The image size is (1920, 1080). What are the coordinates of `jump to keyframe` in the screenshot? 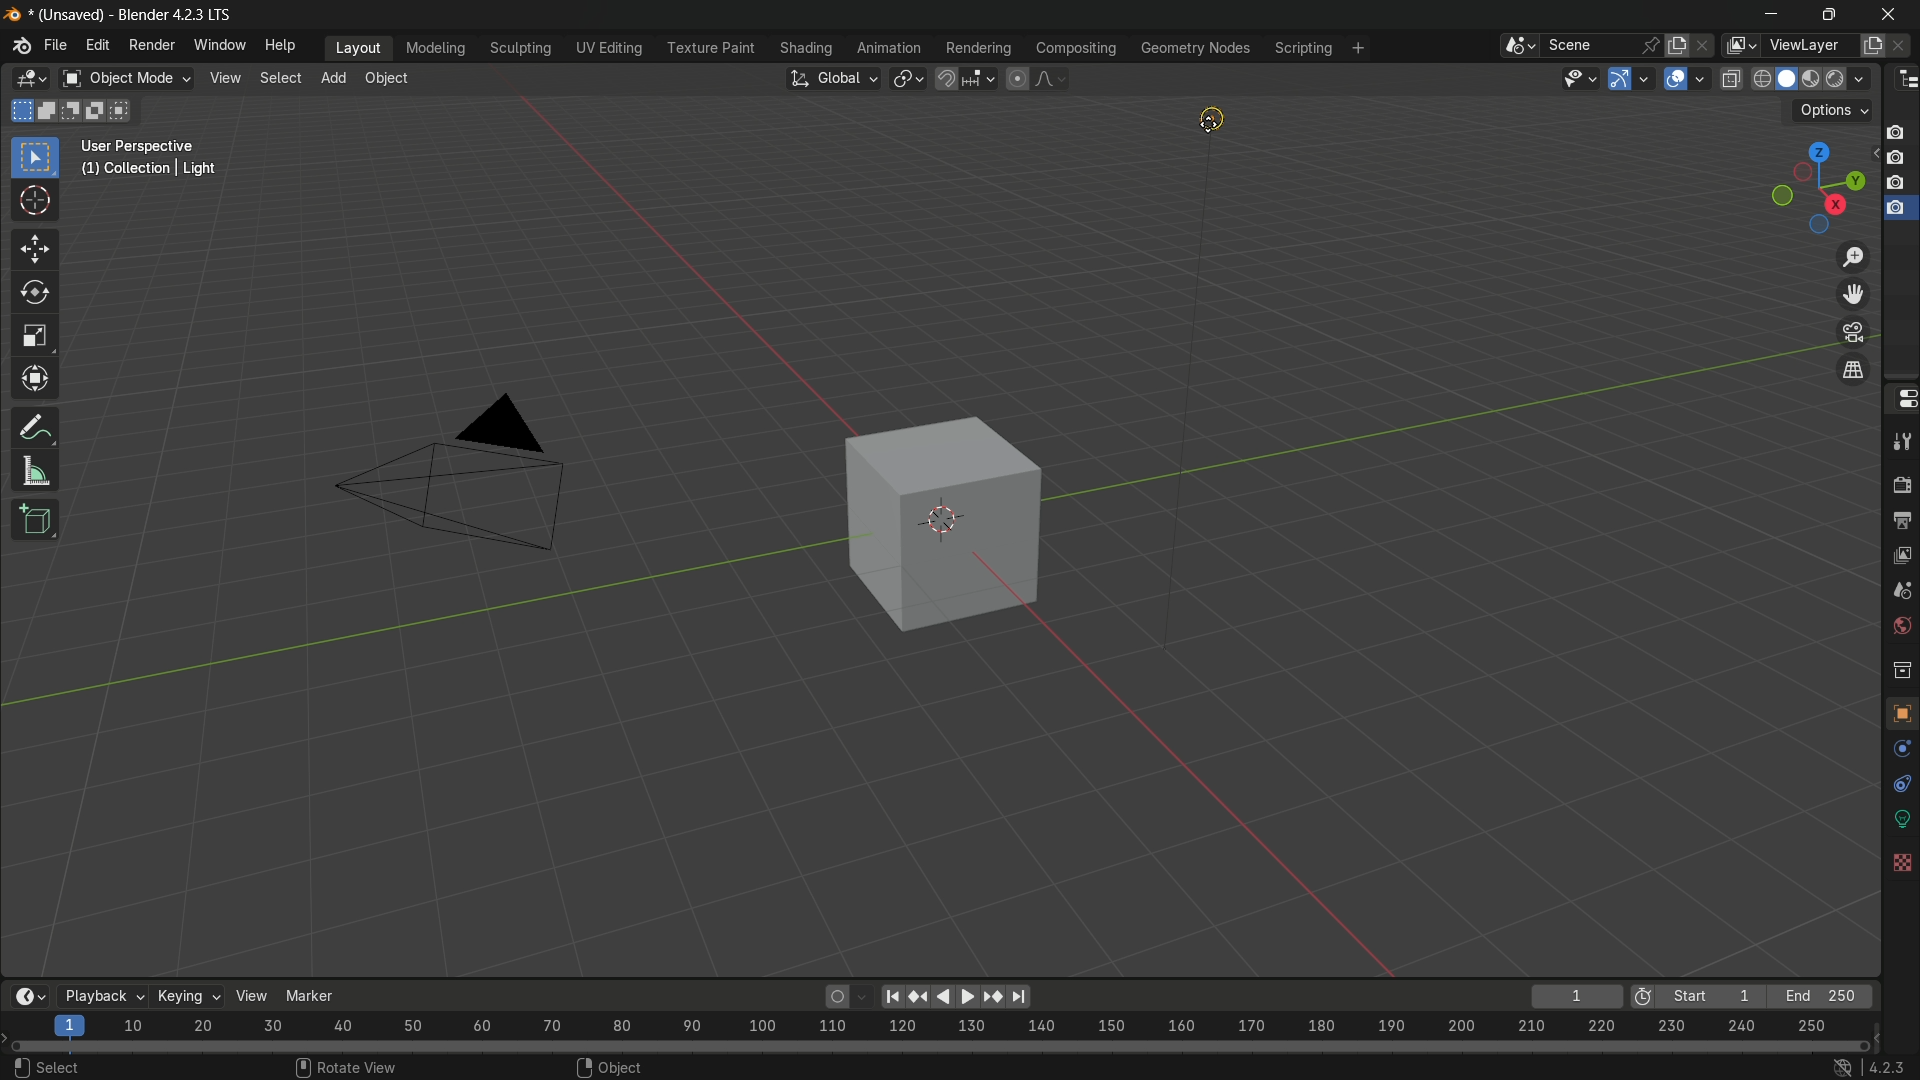 It's located at (921, 996).